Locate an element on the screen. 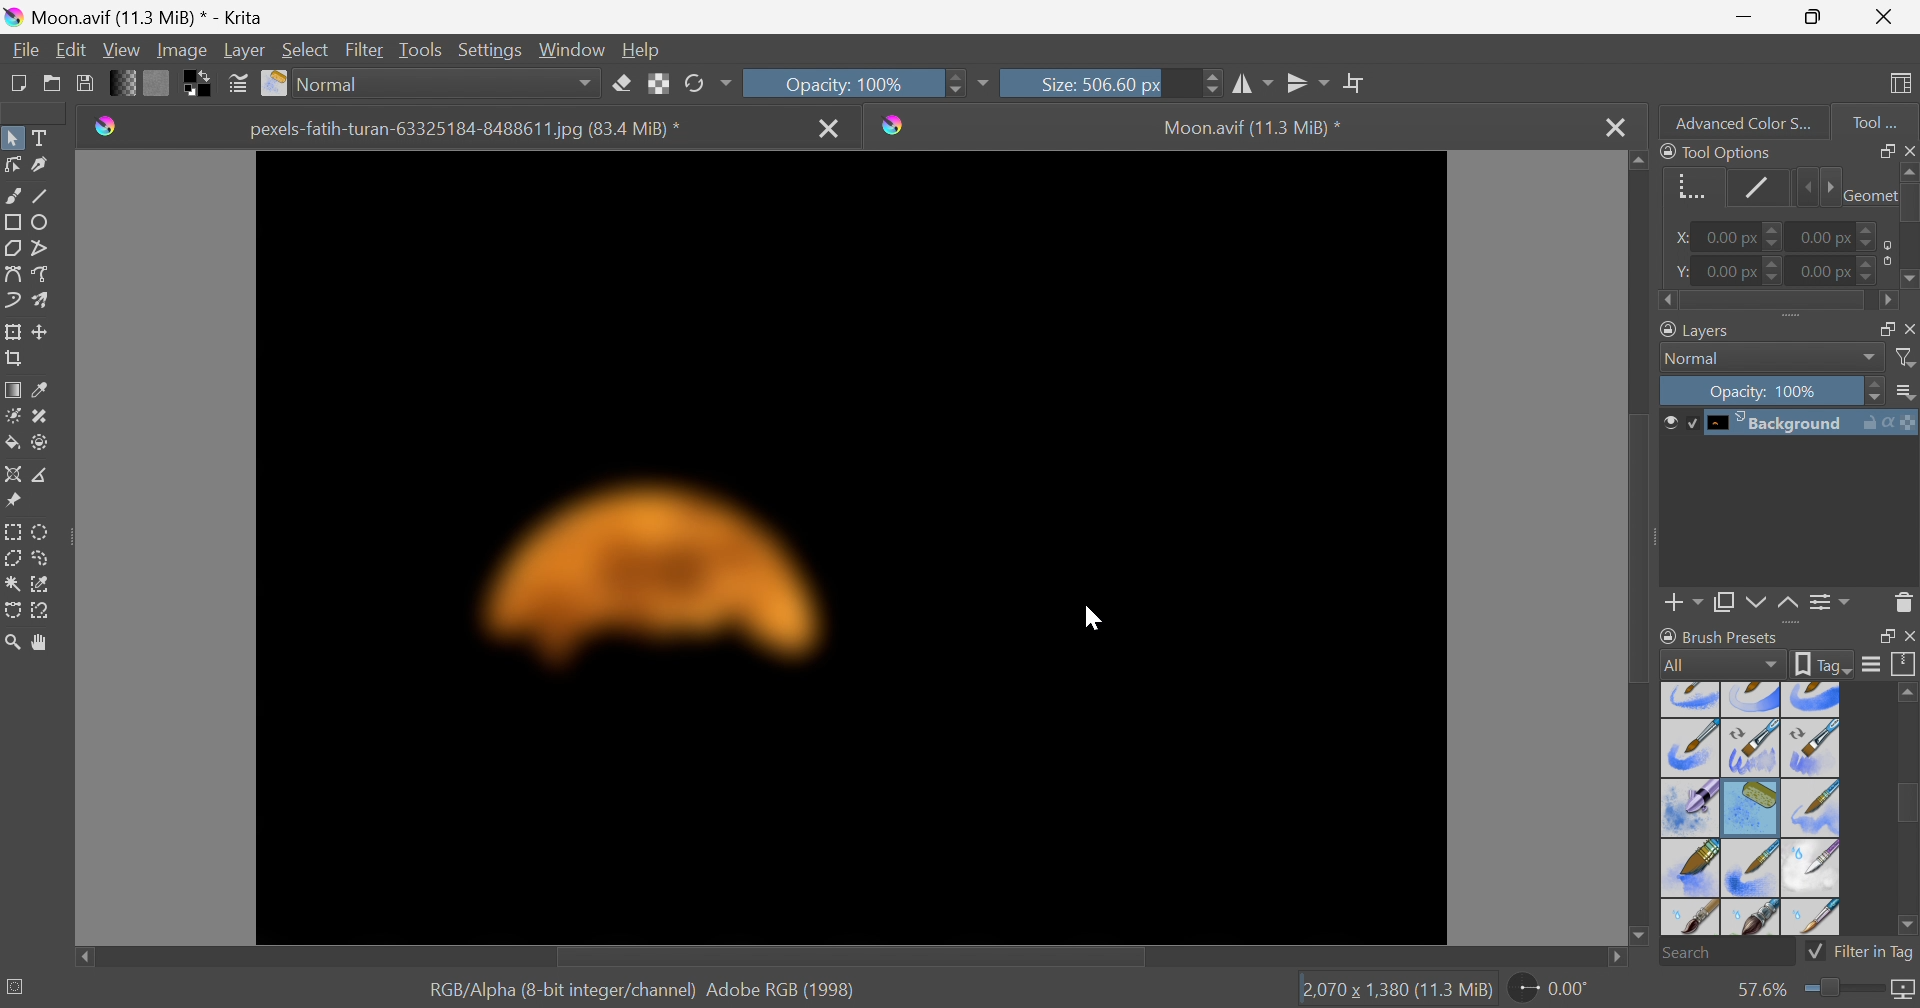 The width and height of the screenshot is (1920, 1008). All is located at coordinates (1720, 666).